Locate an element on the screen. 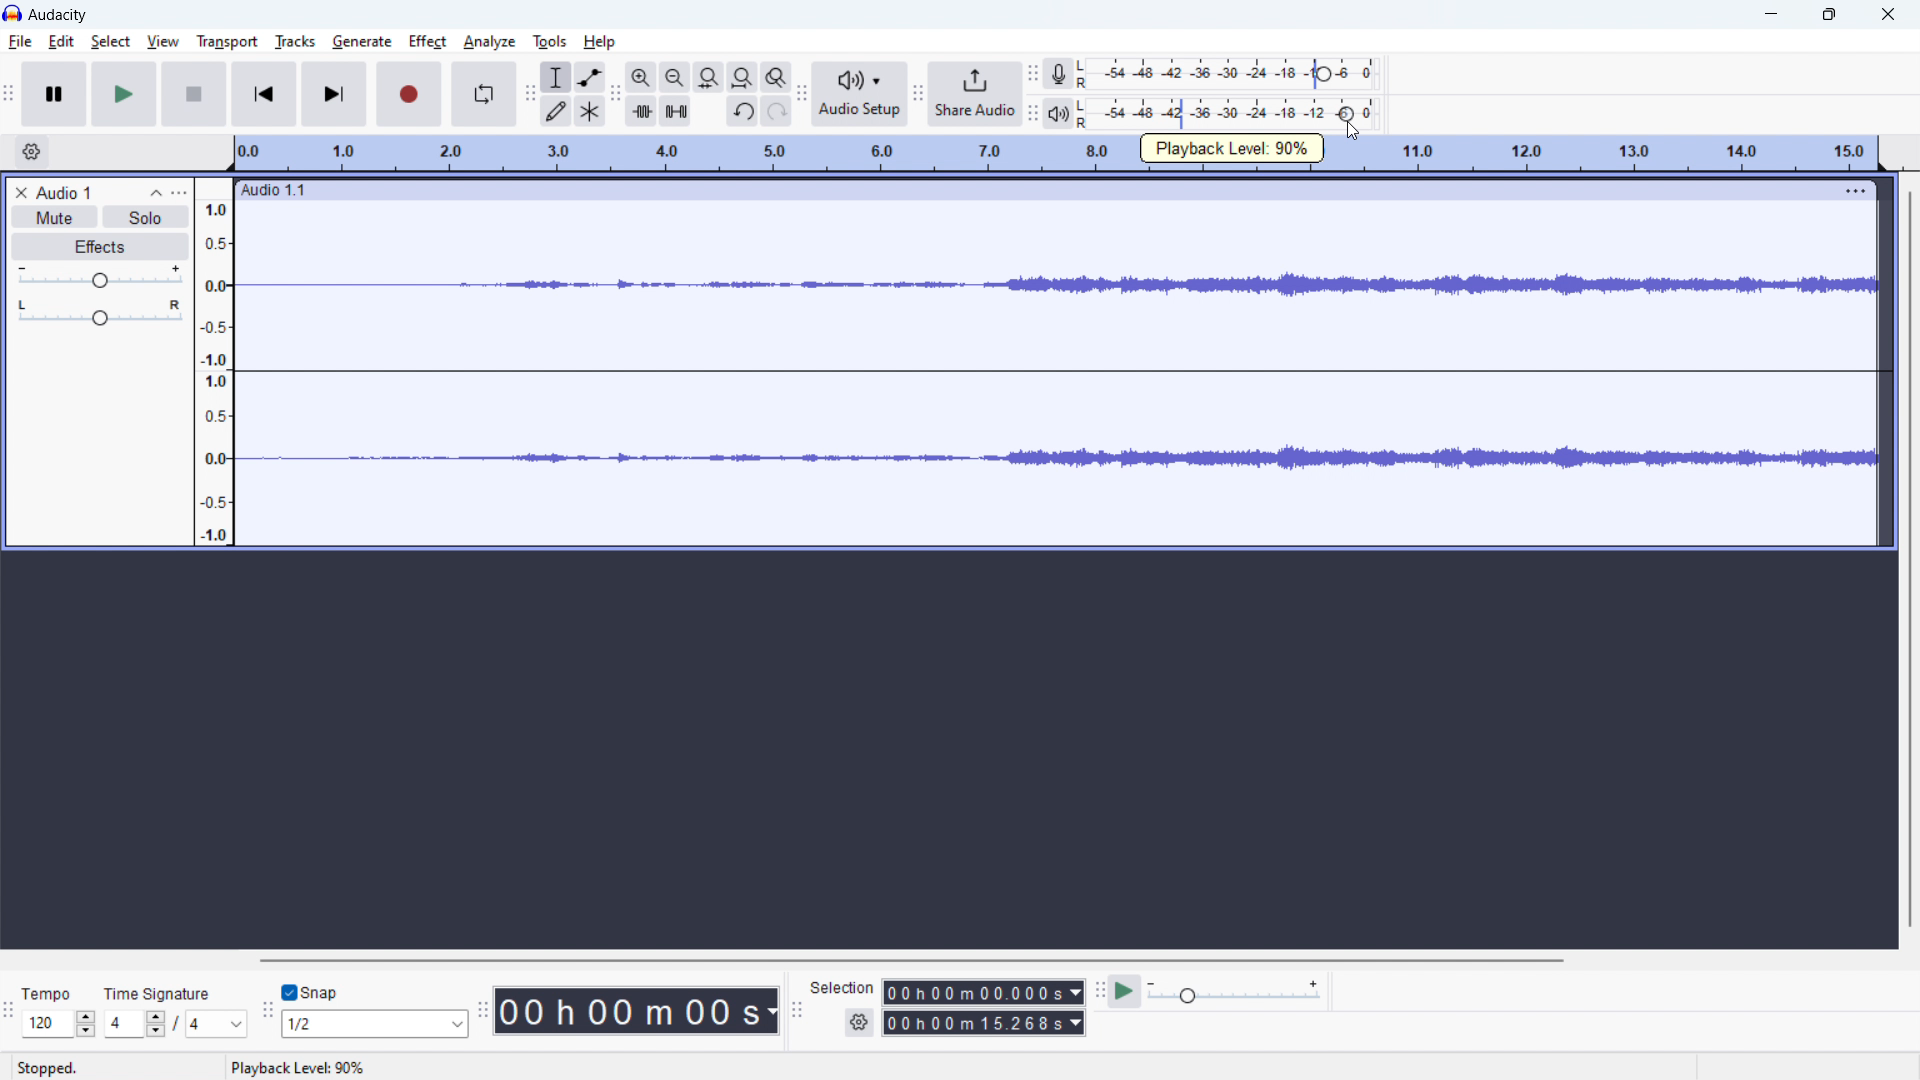  skip to start is located at coordinates (261, 94).